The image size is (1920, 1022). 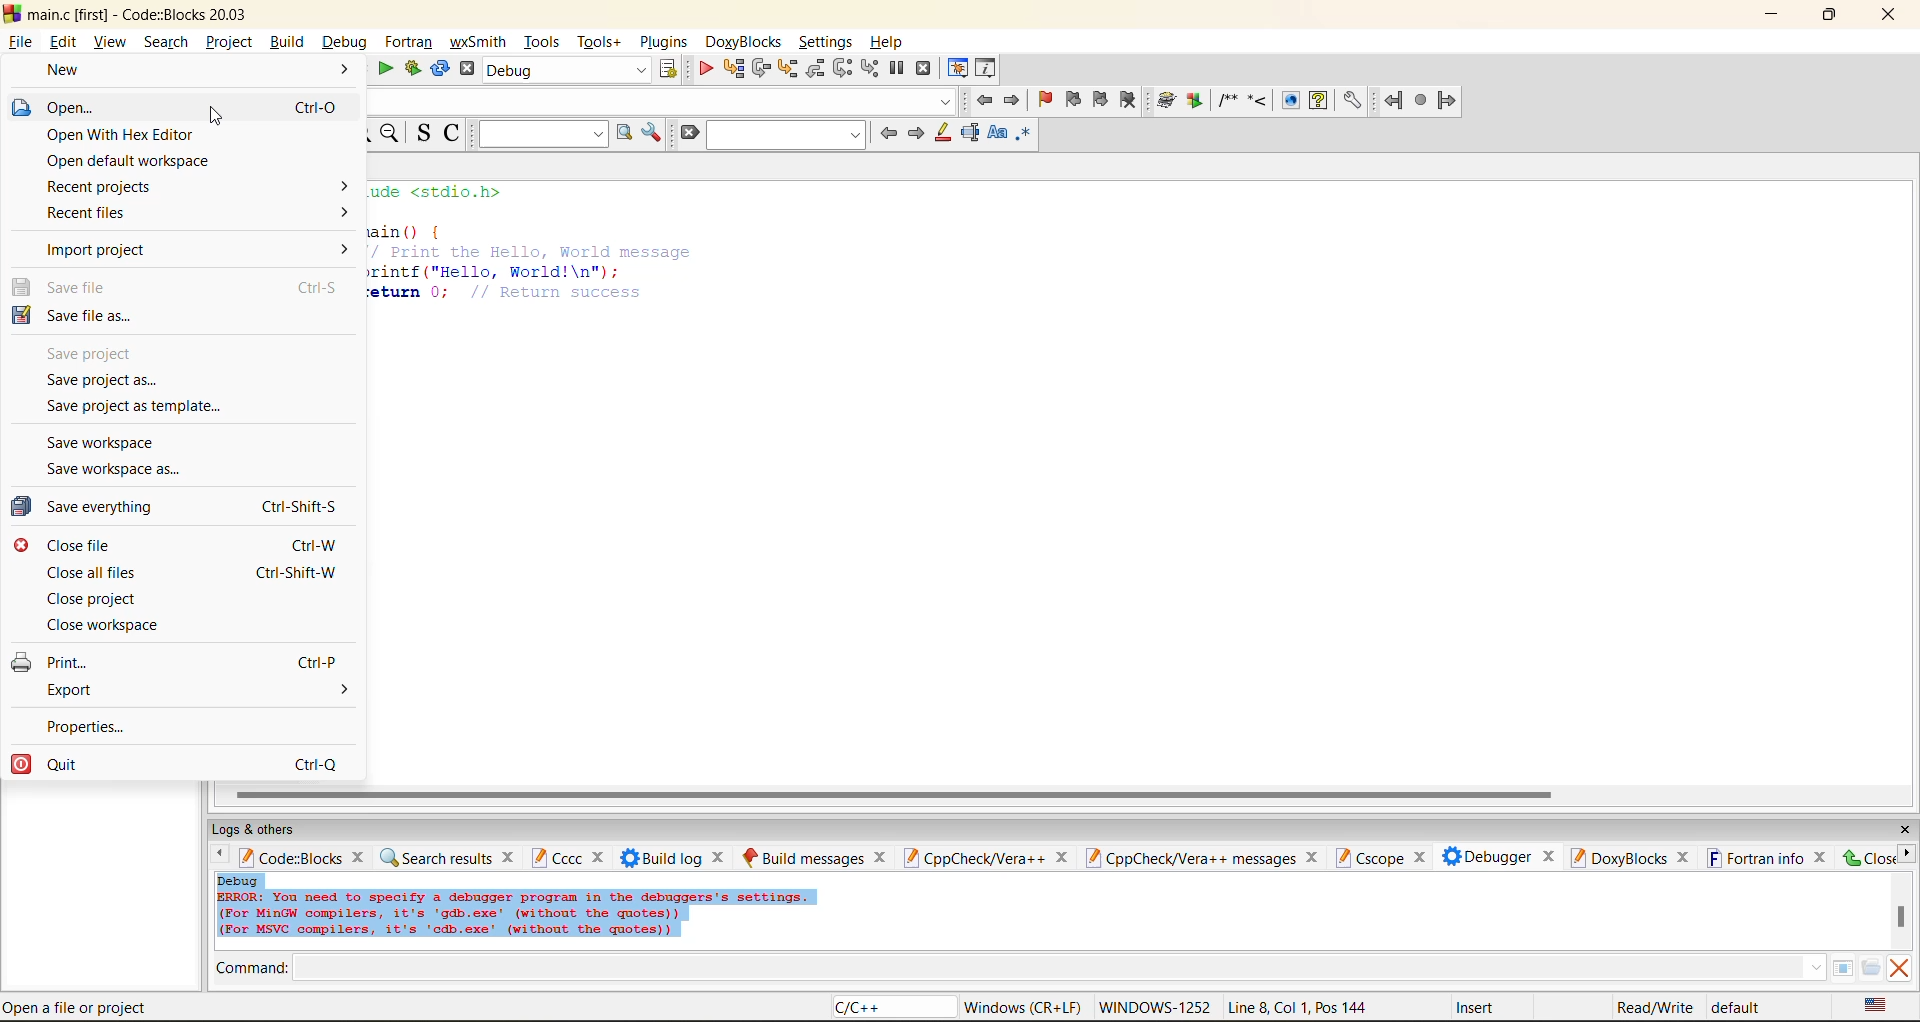 I want to click on save file as, so click(x=184, y=317).